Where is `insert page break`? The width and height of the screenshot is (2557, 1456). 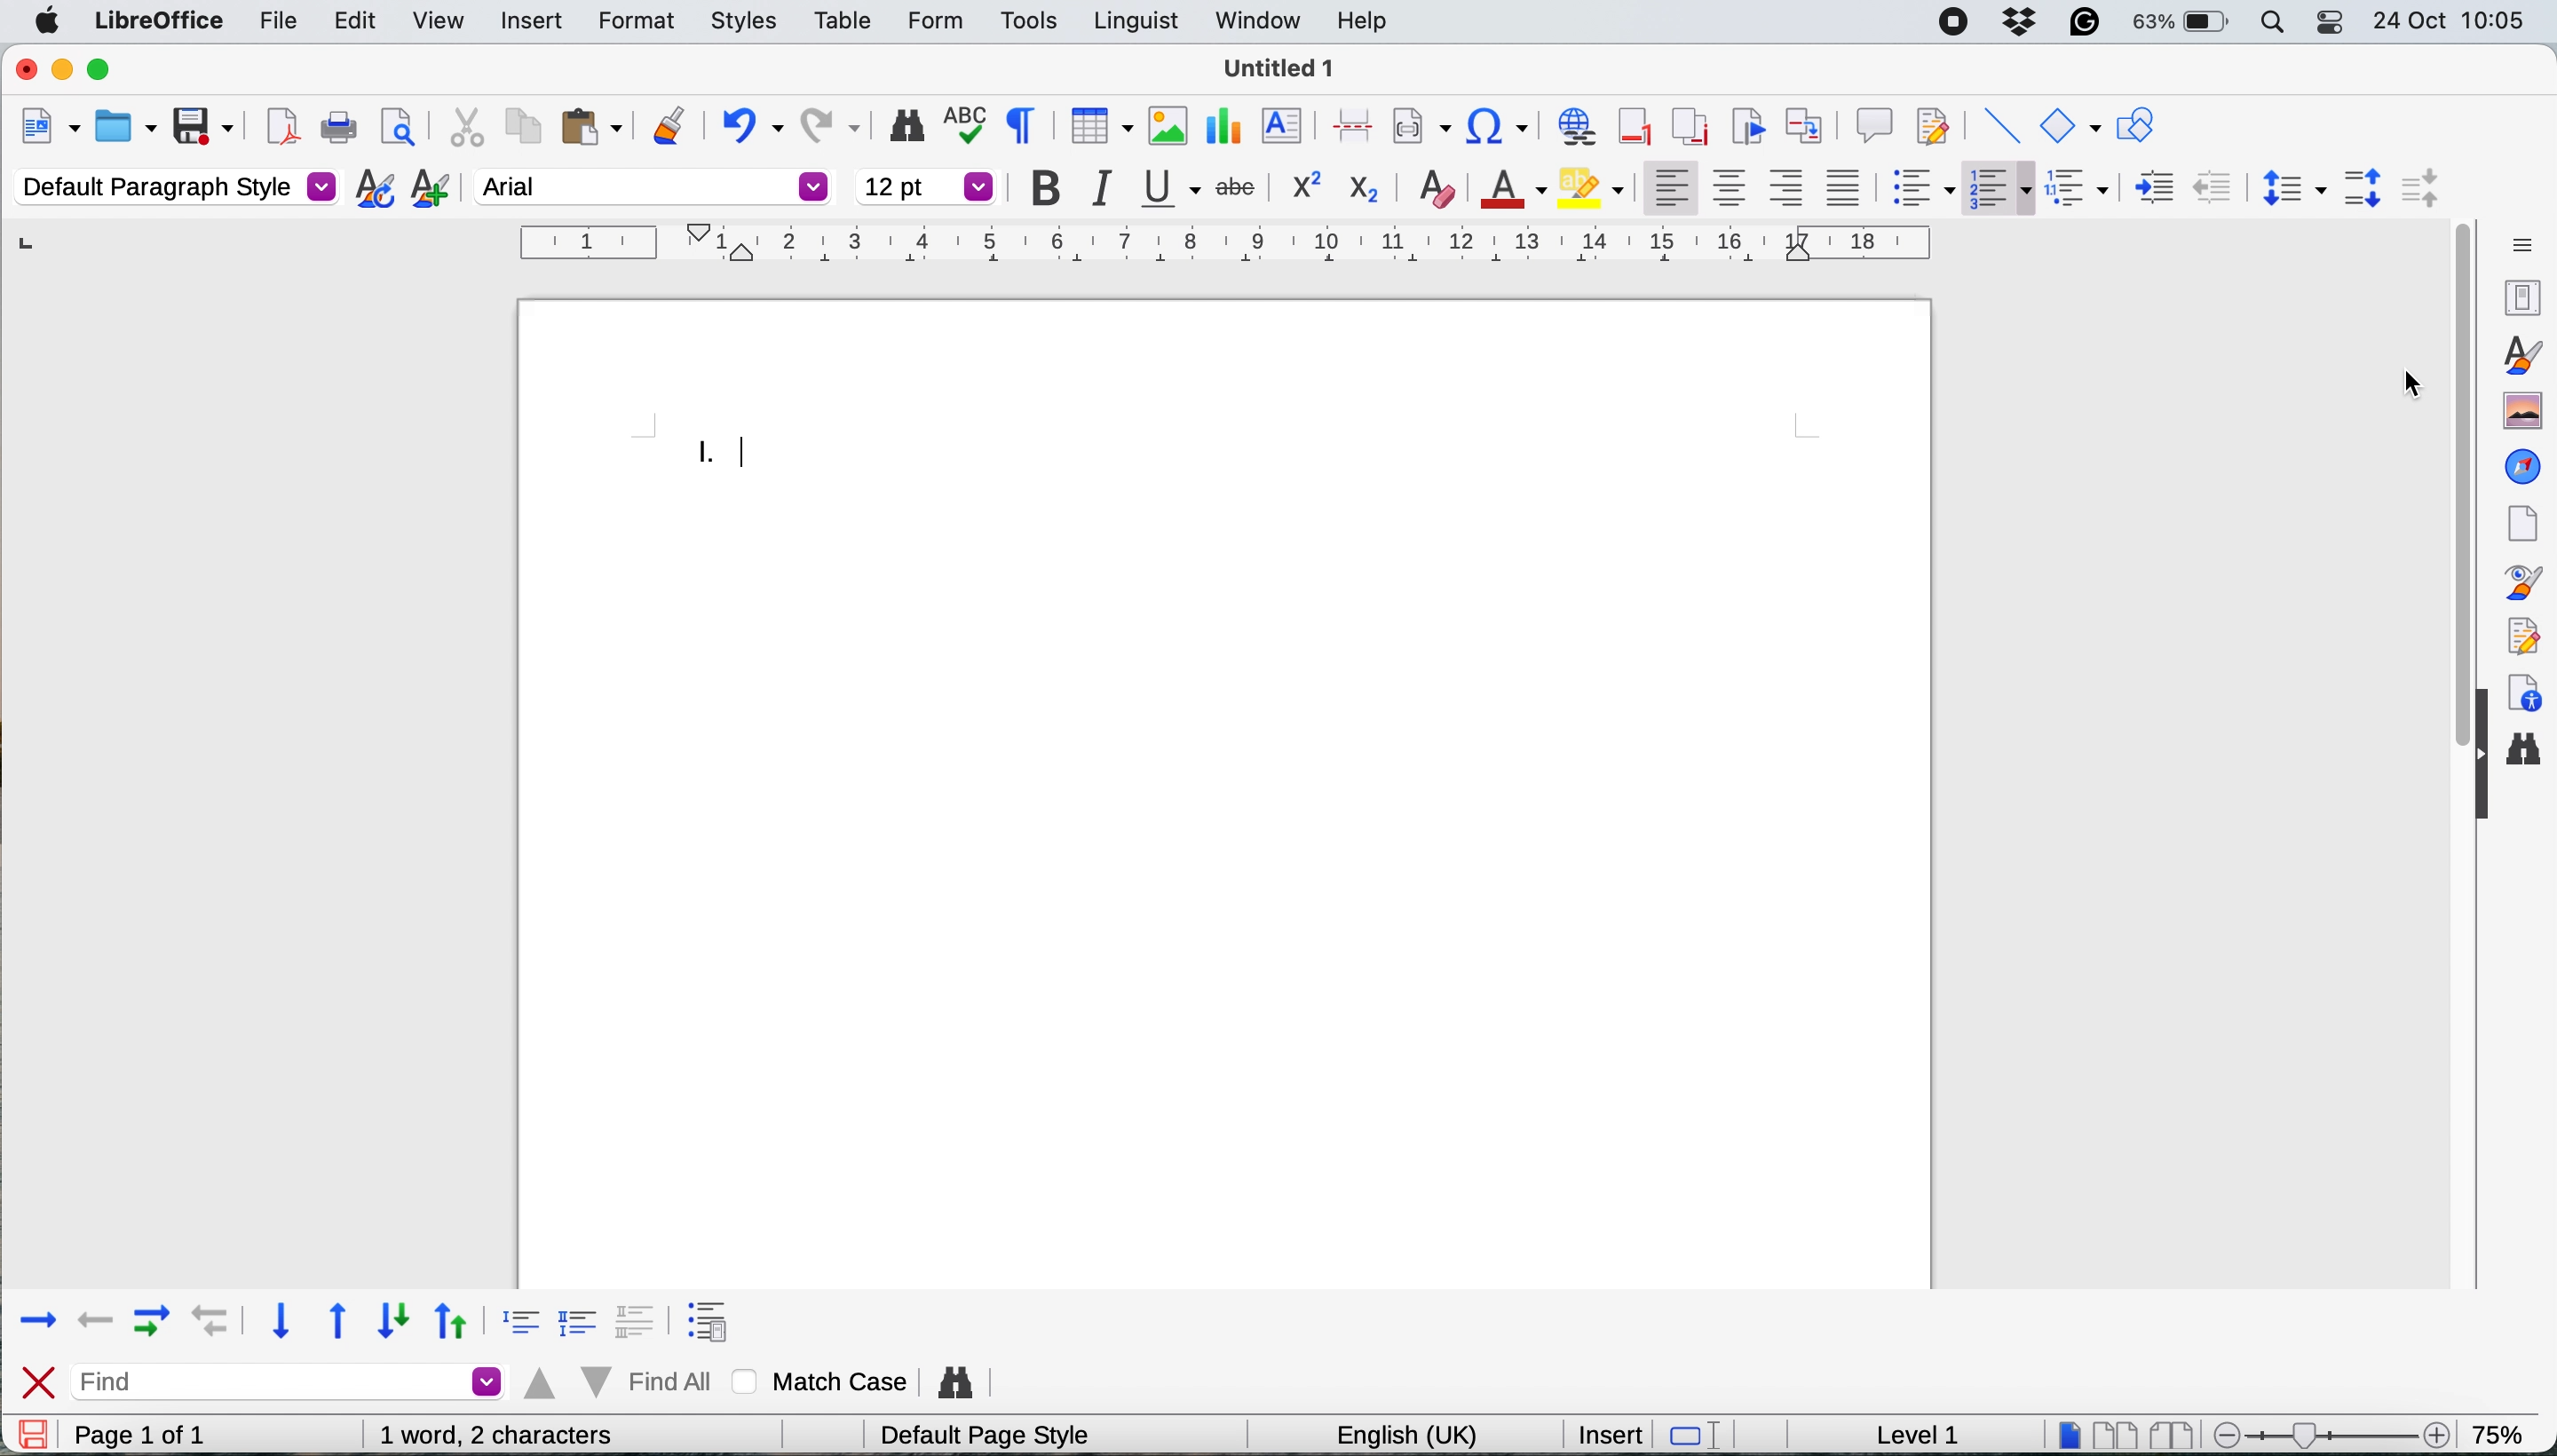
insert page break is located at coordinates (1351, 124).